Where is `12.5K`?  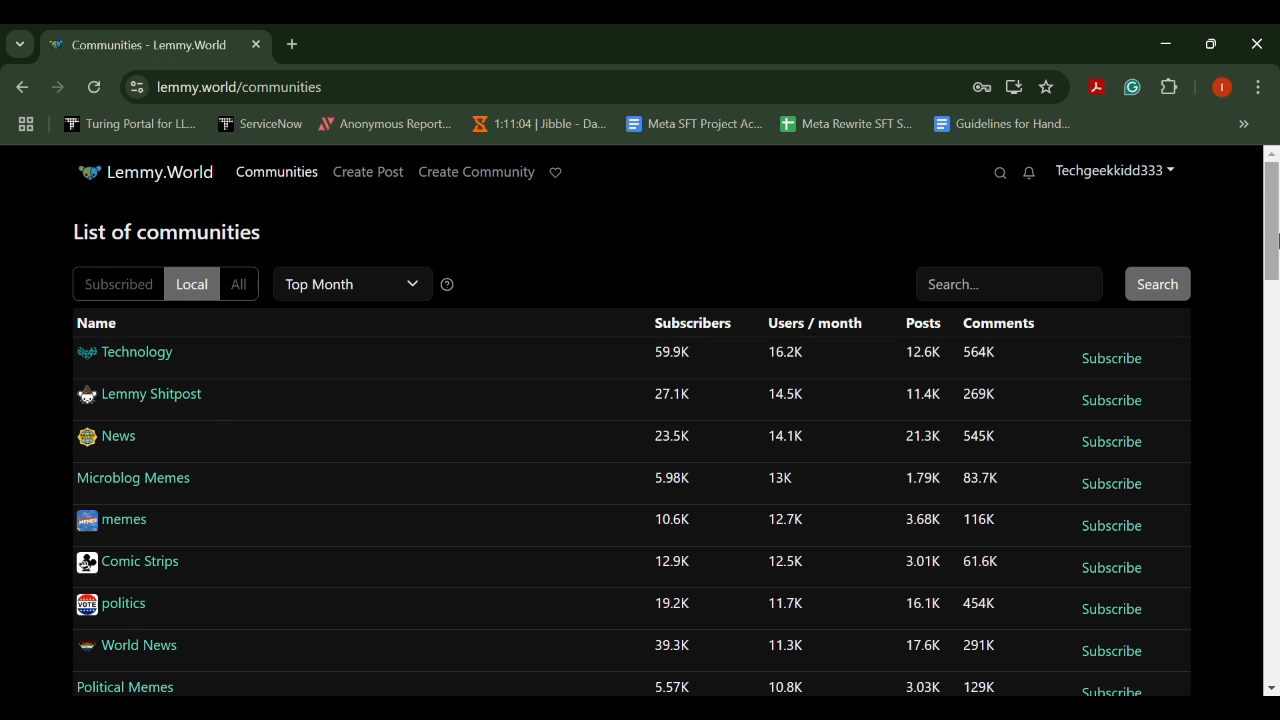 12.5K is located at coordinates (785, 561).